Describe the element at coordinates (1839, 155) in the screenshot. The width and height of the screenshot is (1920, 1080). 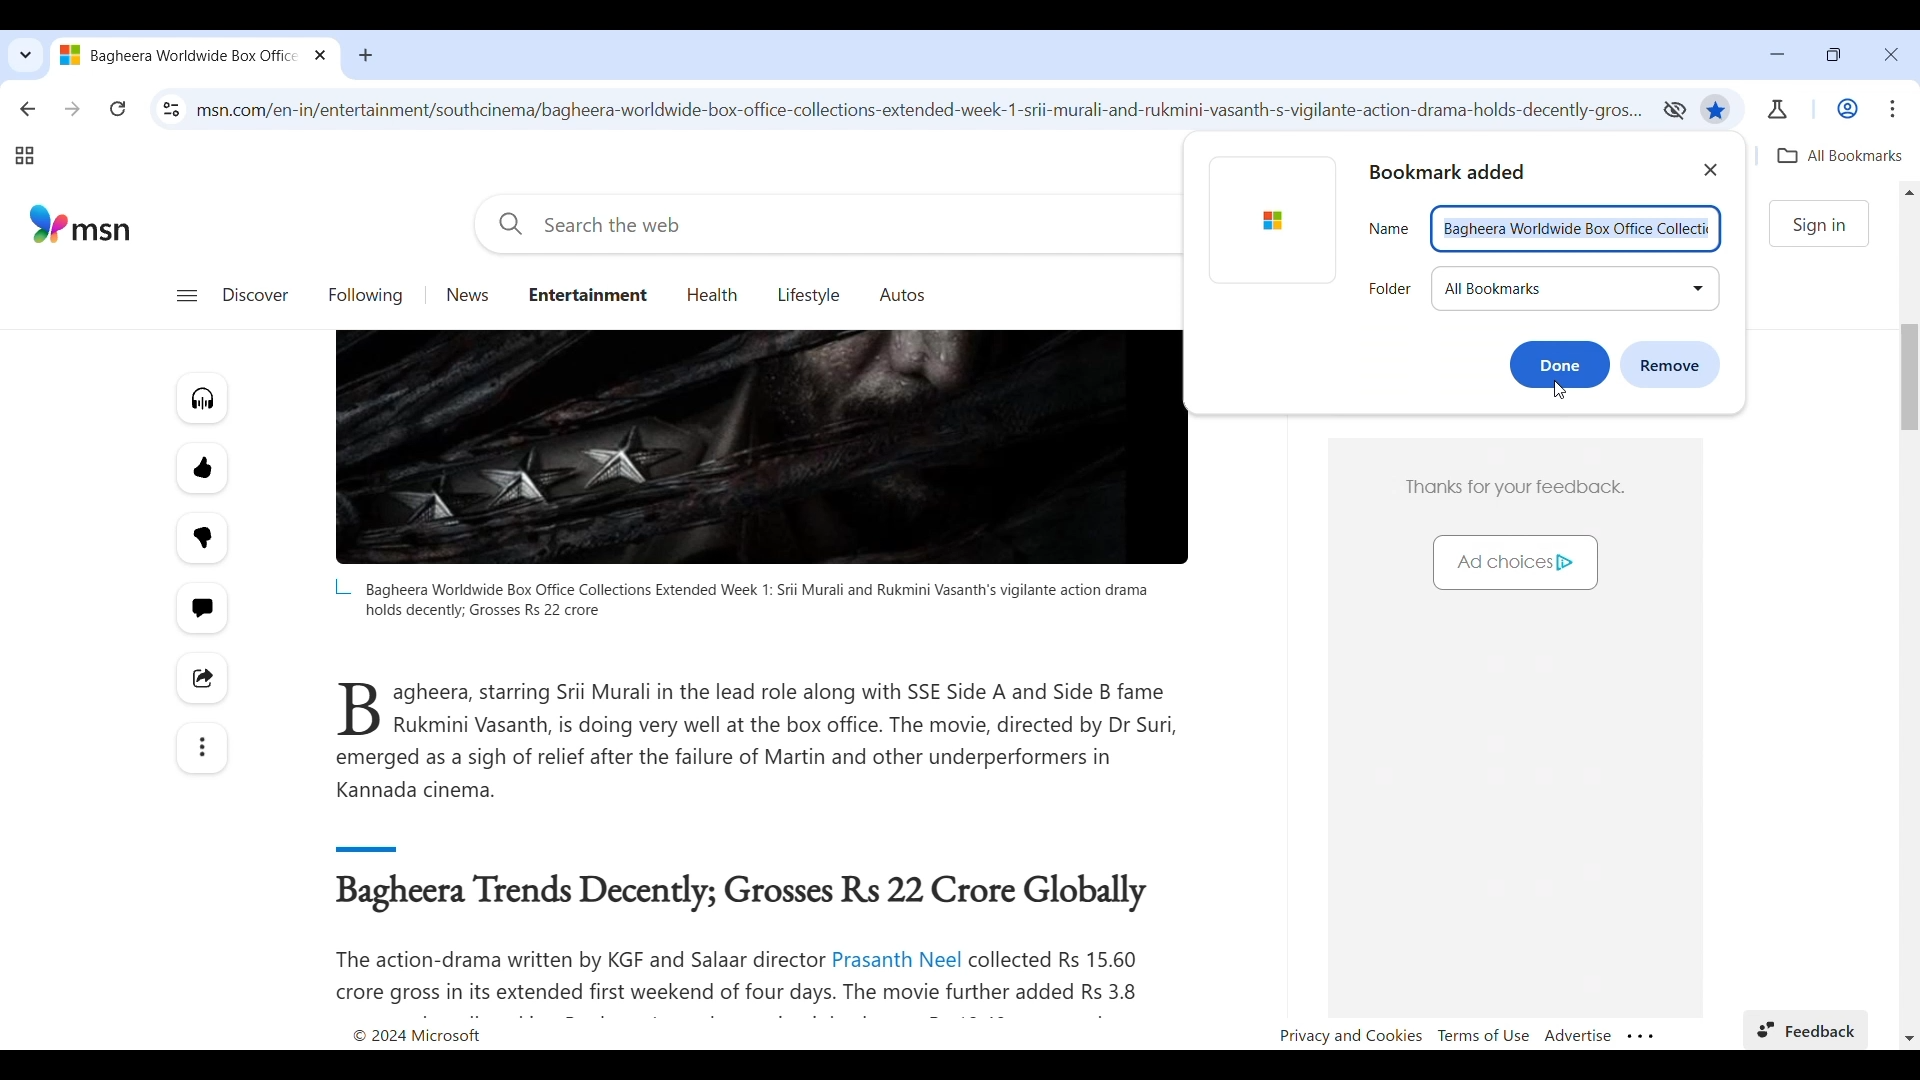
I see `Description of Bookmark this tab` at that location.